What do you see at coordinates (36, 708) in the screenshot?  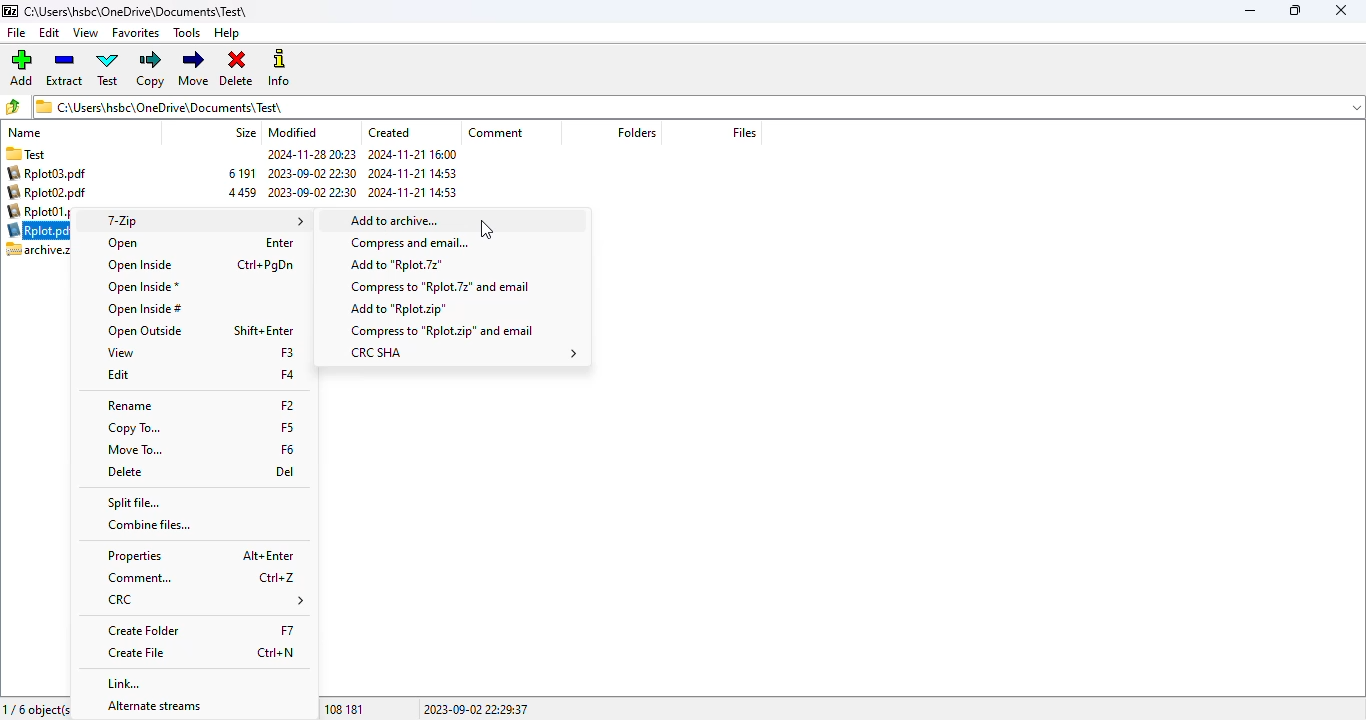 I see `1/6 object(s) selected` at bounding box center [36, 708].